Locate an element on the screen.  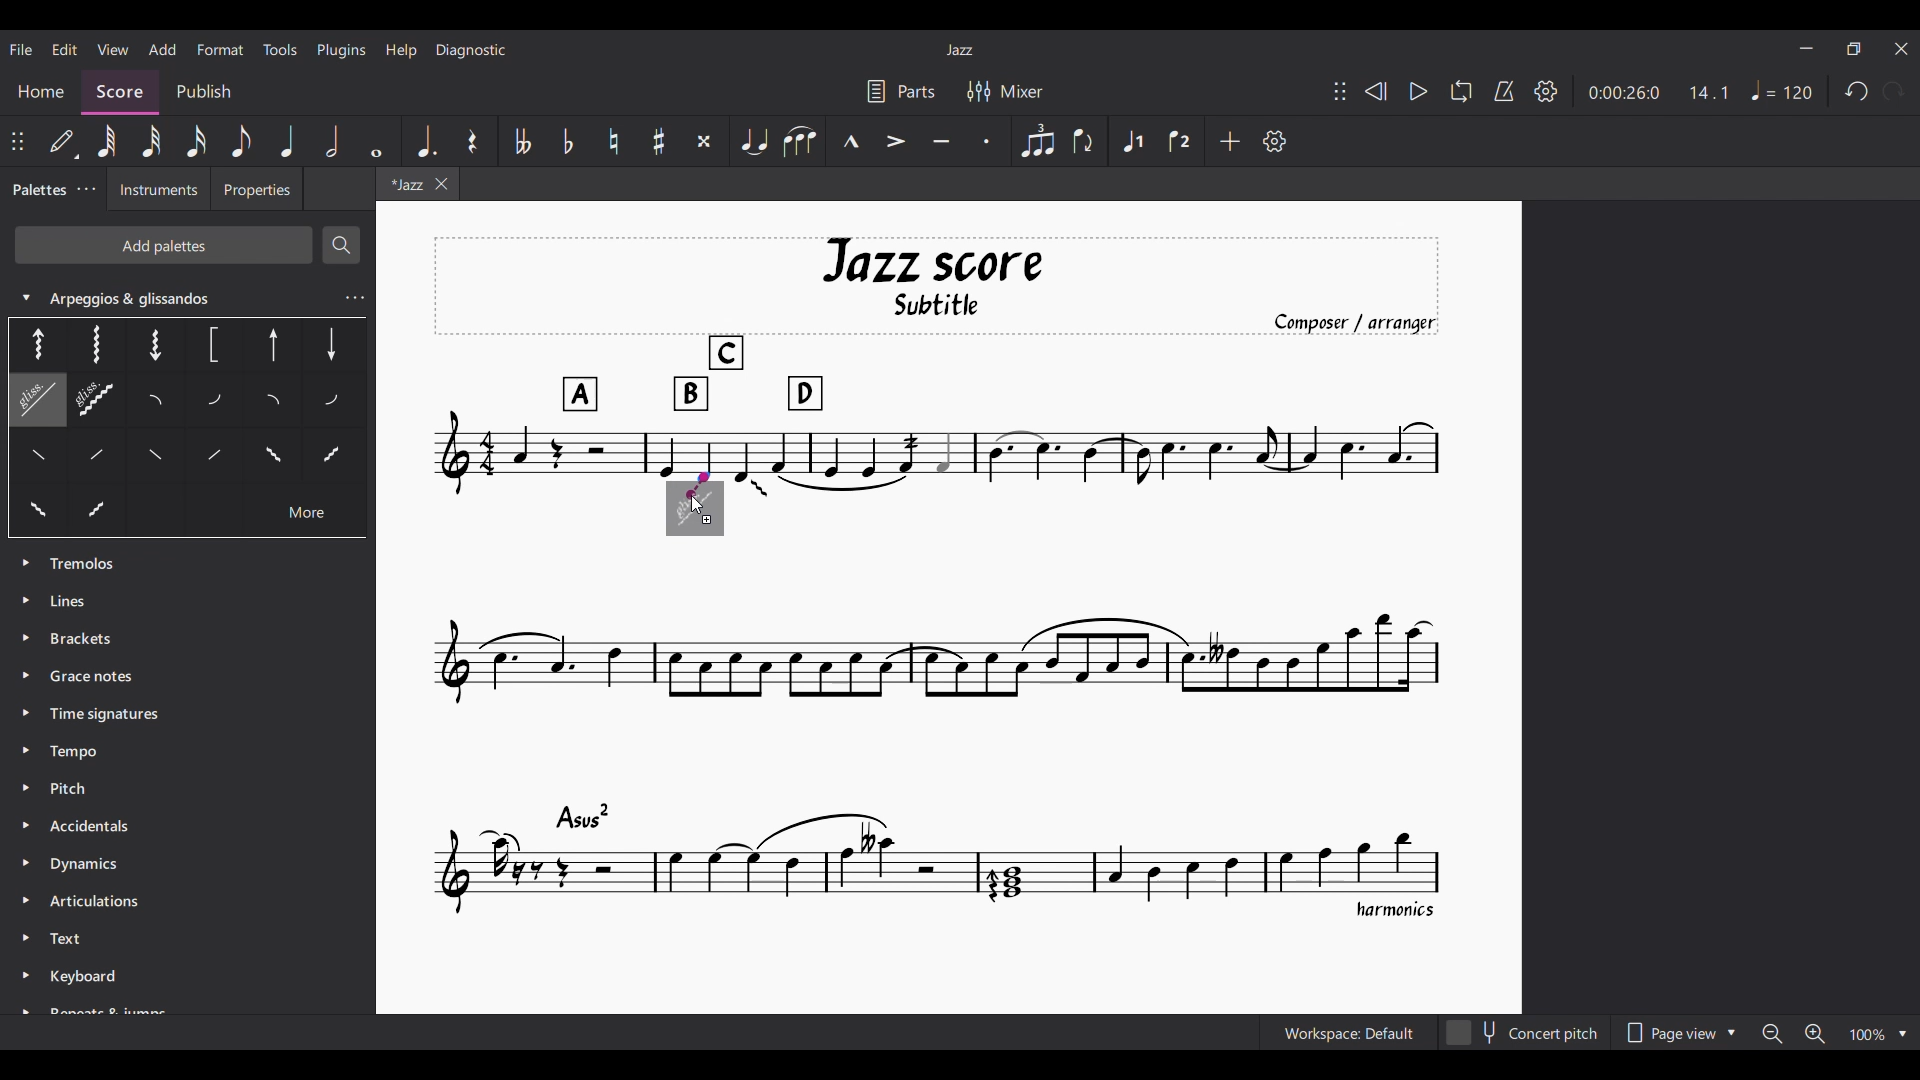
Augmentation dot is located at coordinates (425, 141).